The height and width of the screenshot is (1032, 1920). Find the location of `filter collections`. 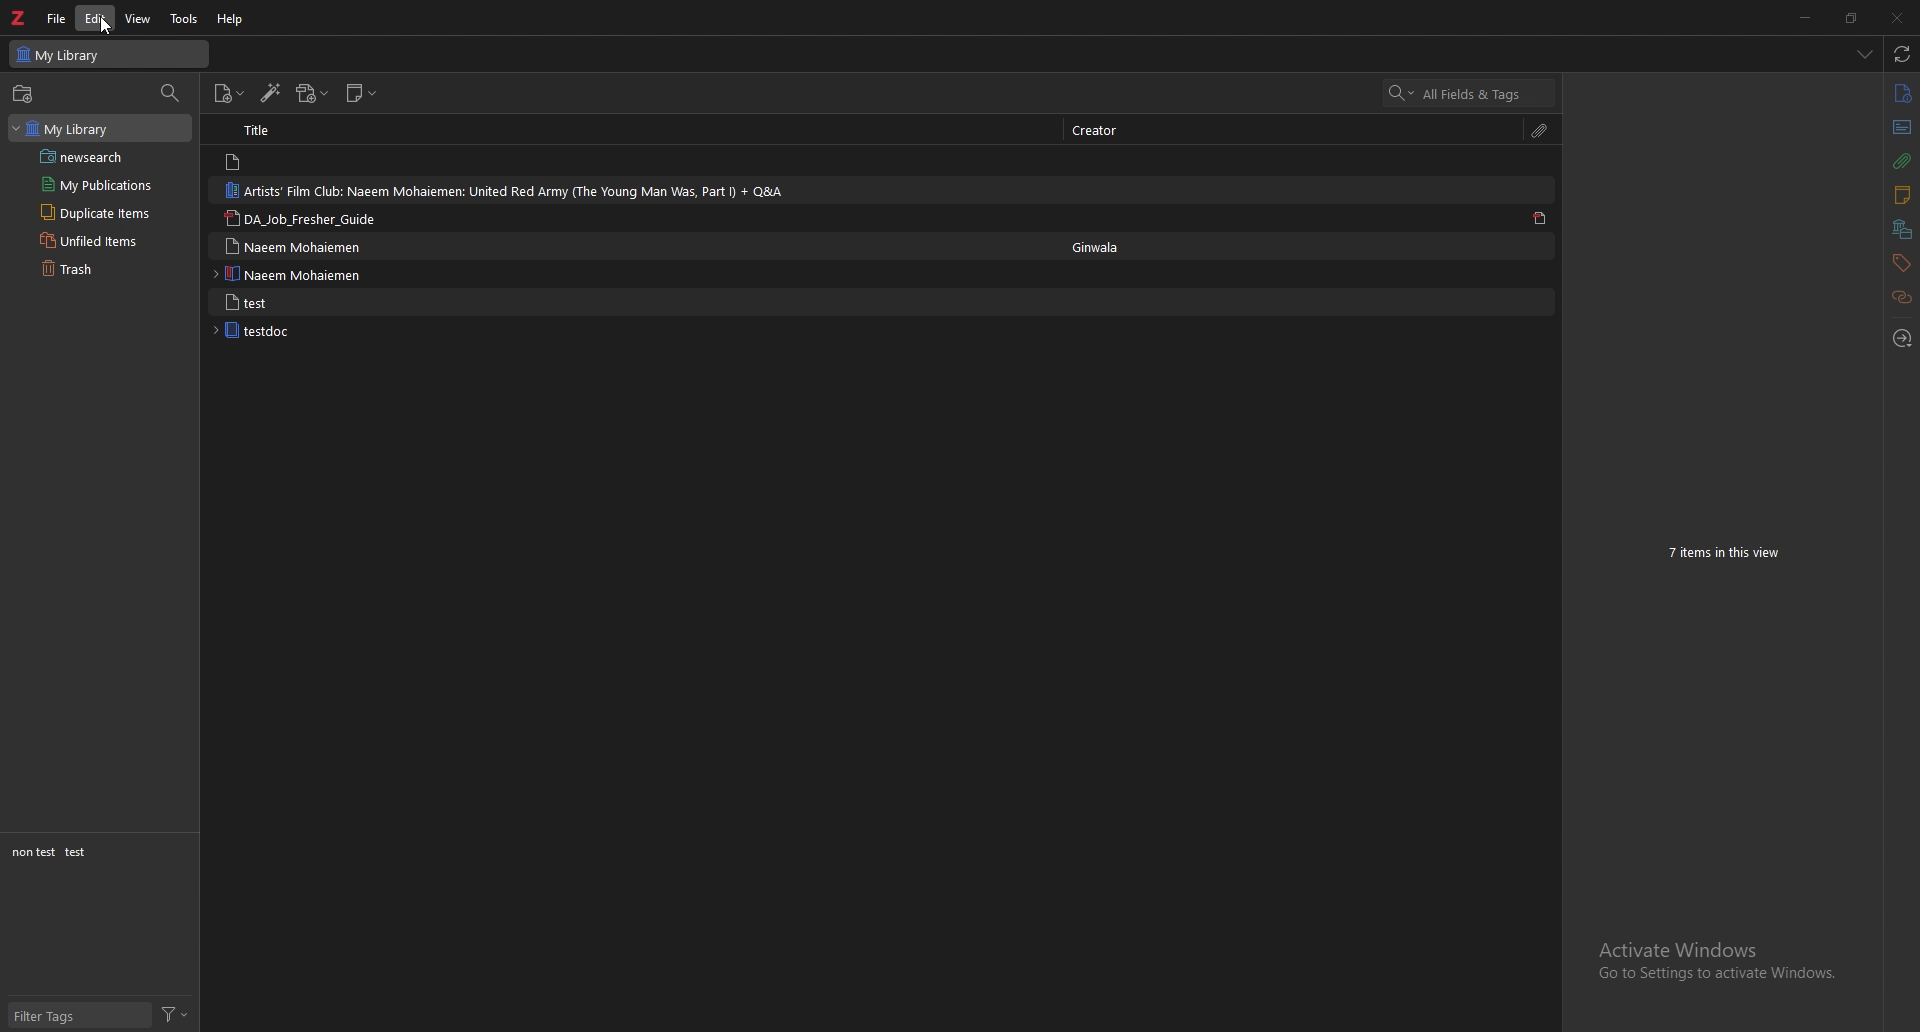

filter collections is located at coordinates (172, 93).